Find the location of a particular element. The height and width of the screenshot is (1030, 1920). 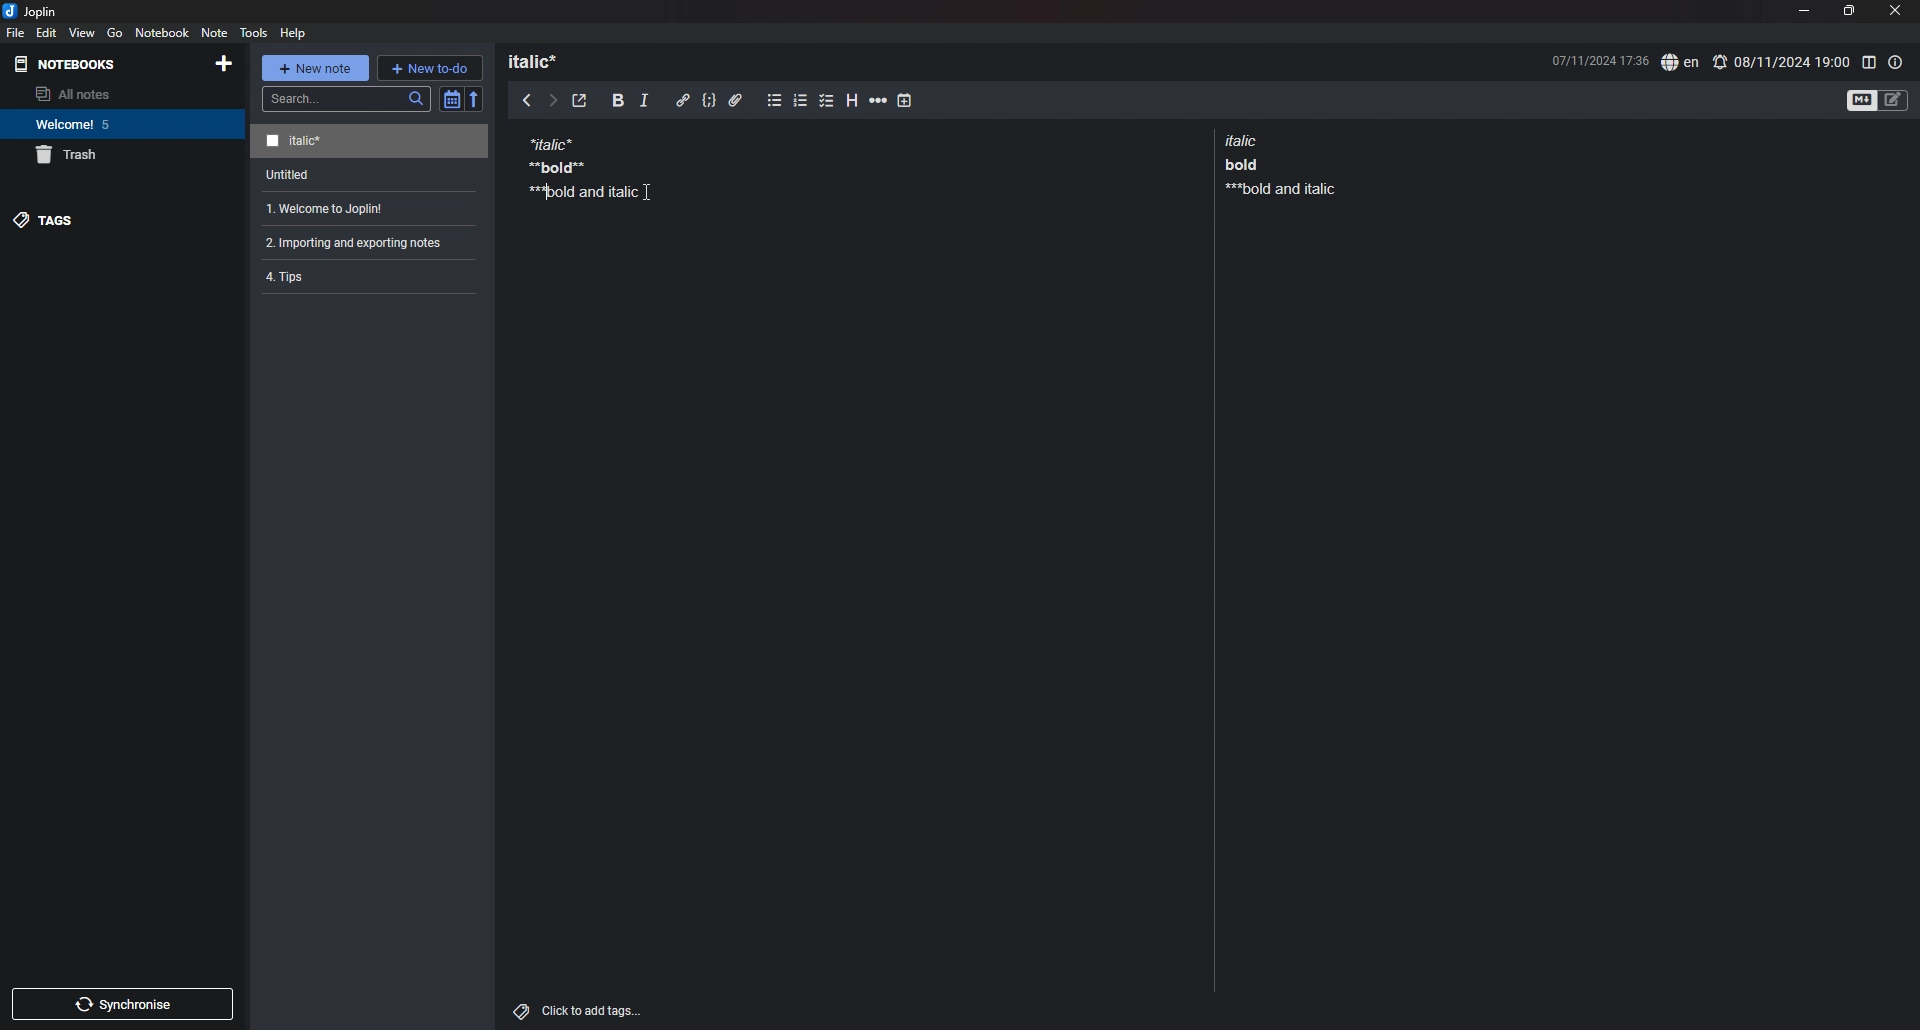

date and time is located at coordinates (1599, 59).